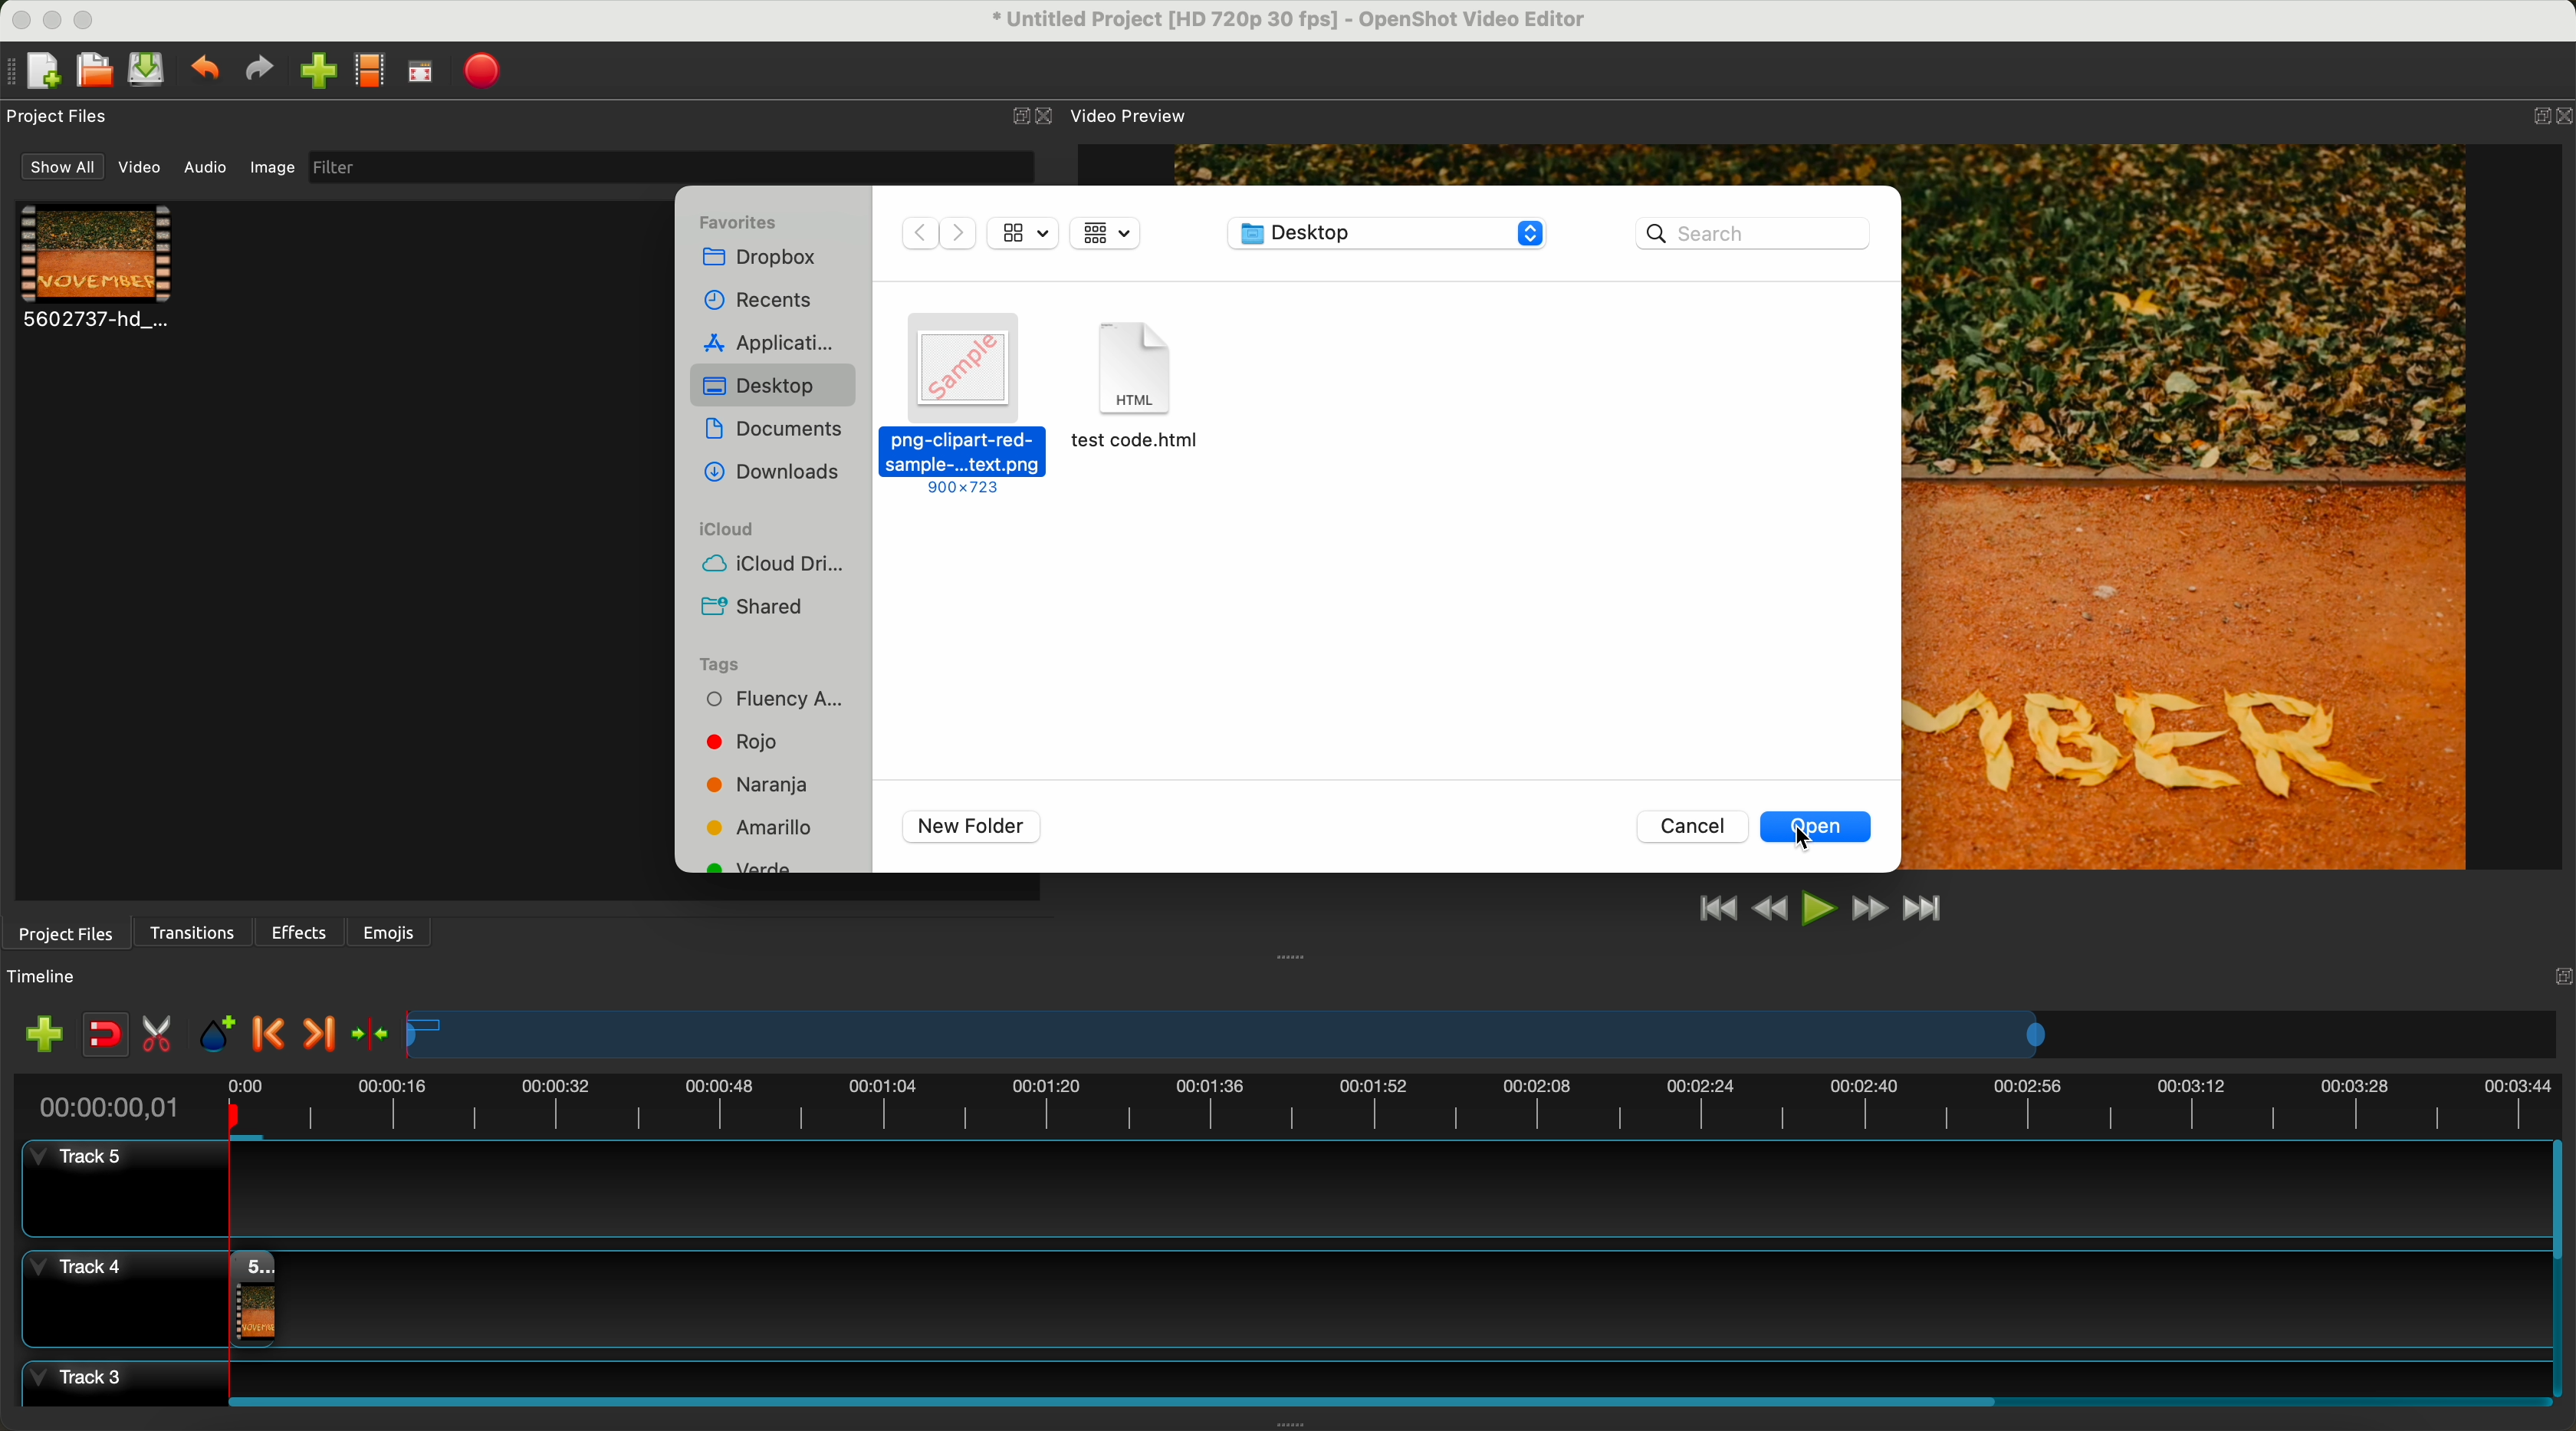 The width and height of the screenshot is (2576, 1431). What do you see at coordinates (1819, 907) in the screenshot?
I see `play` at bounding box center [1819, 907].